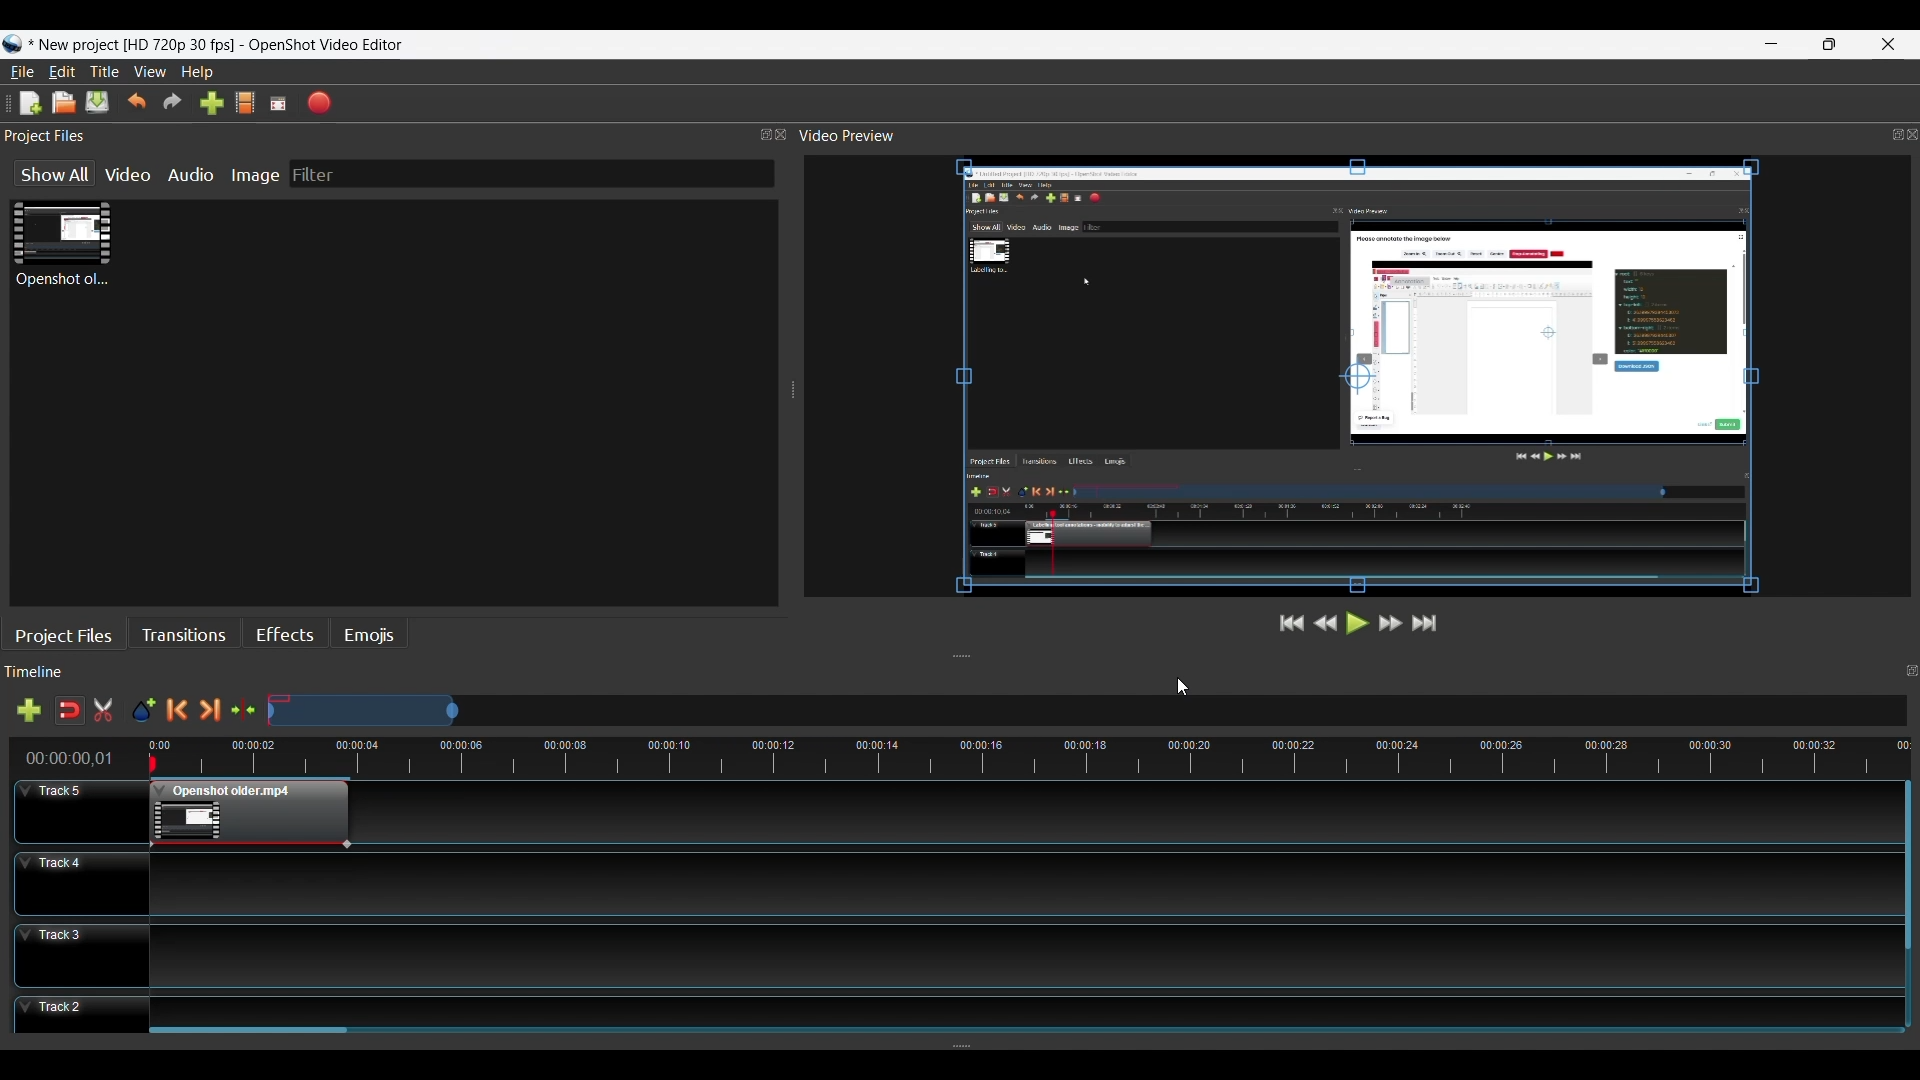  I want to click on Add Marker, so click(143, 712).